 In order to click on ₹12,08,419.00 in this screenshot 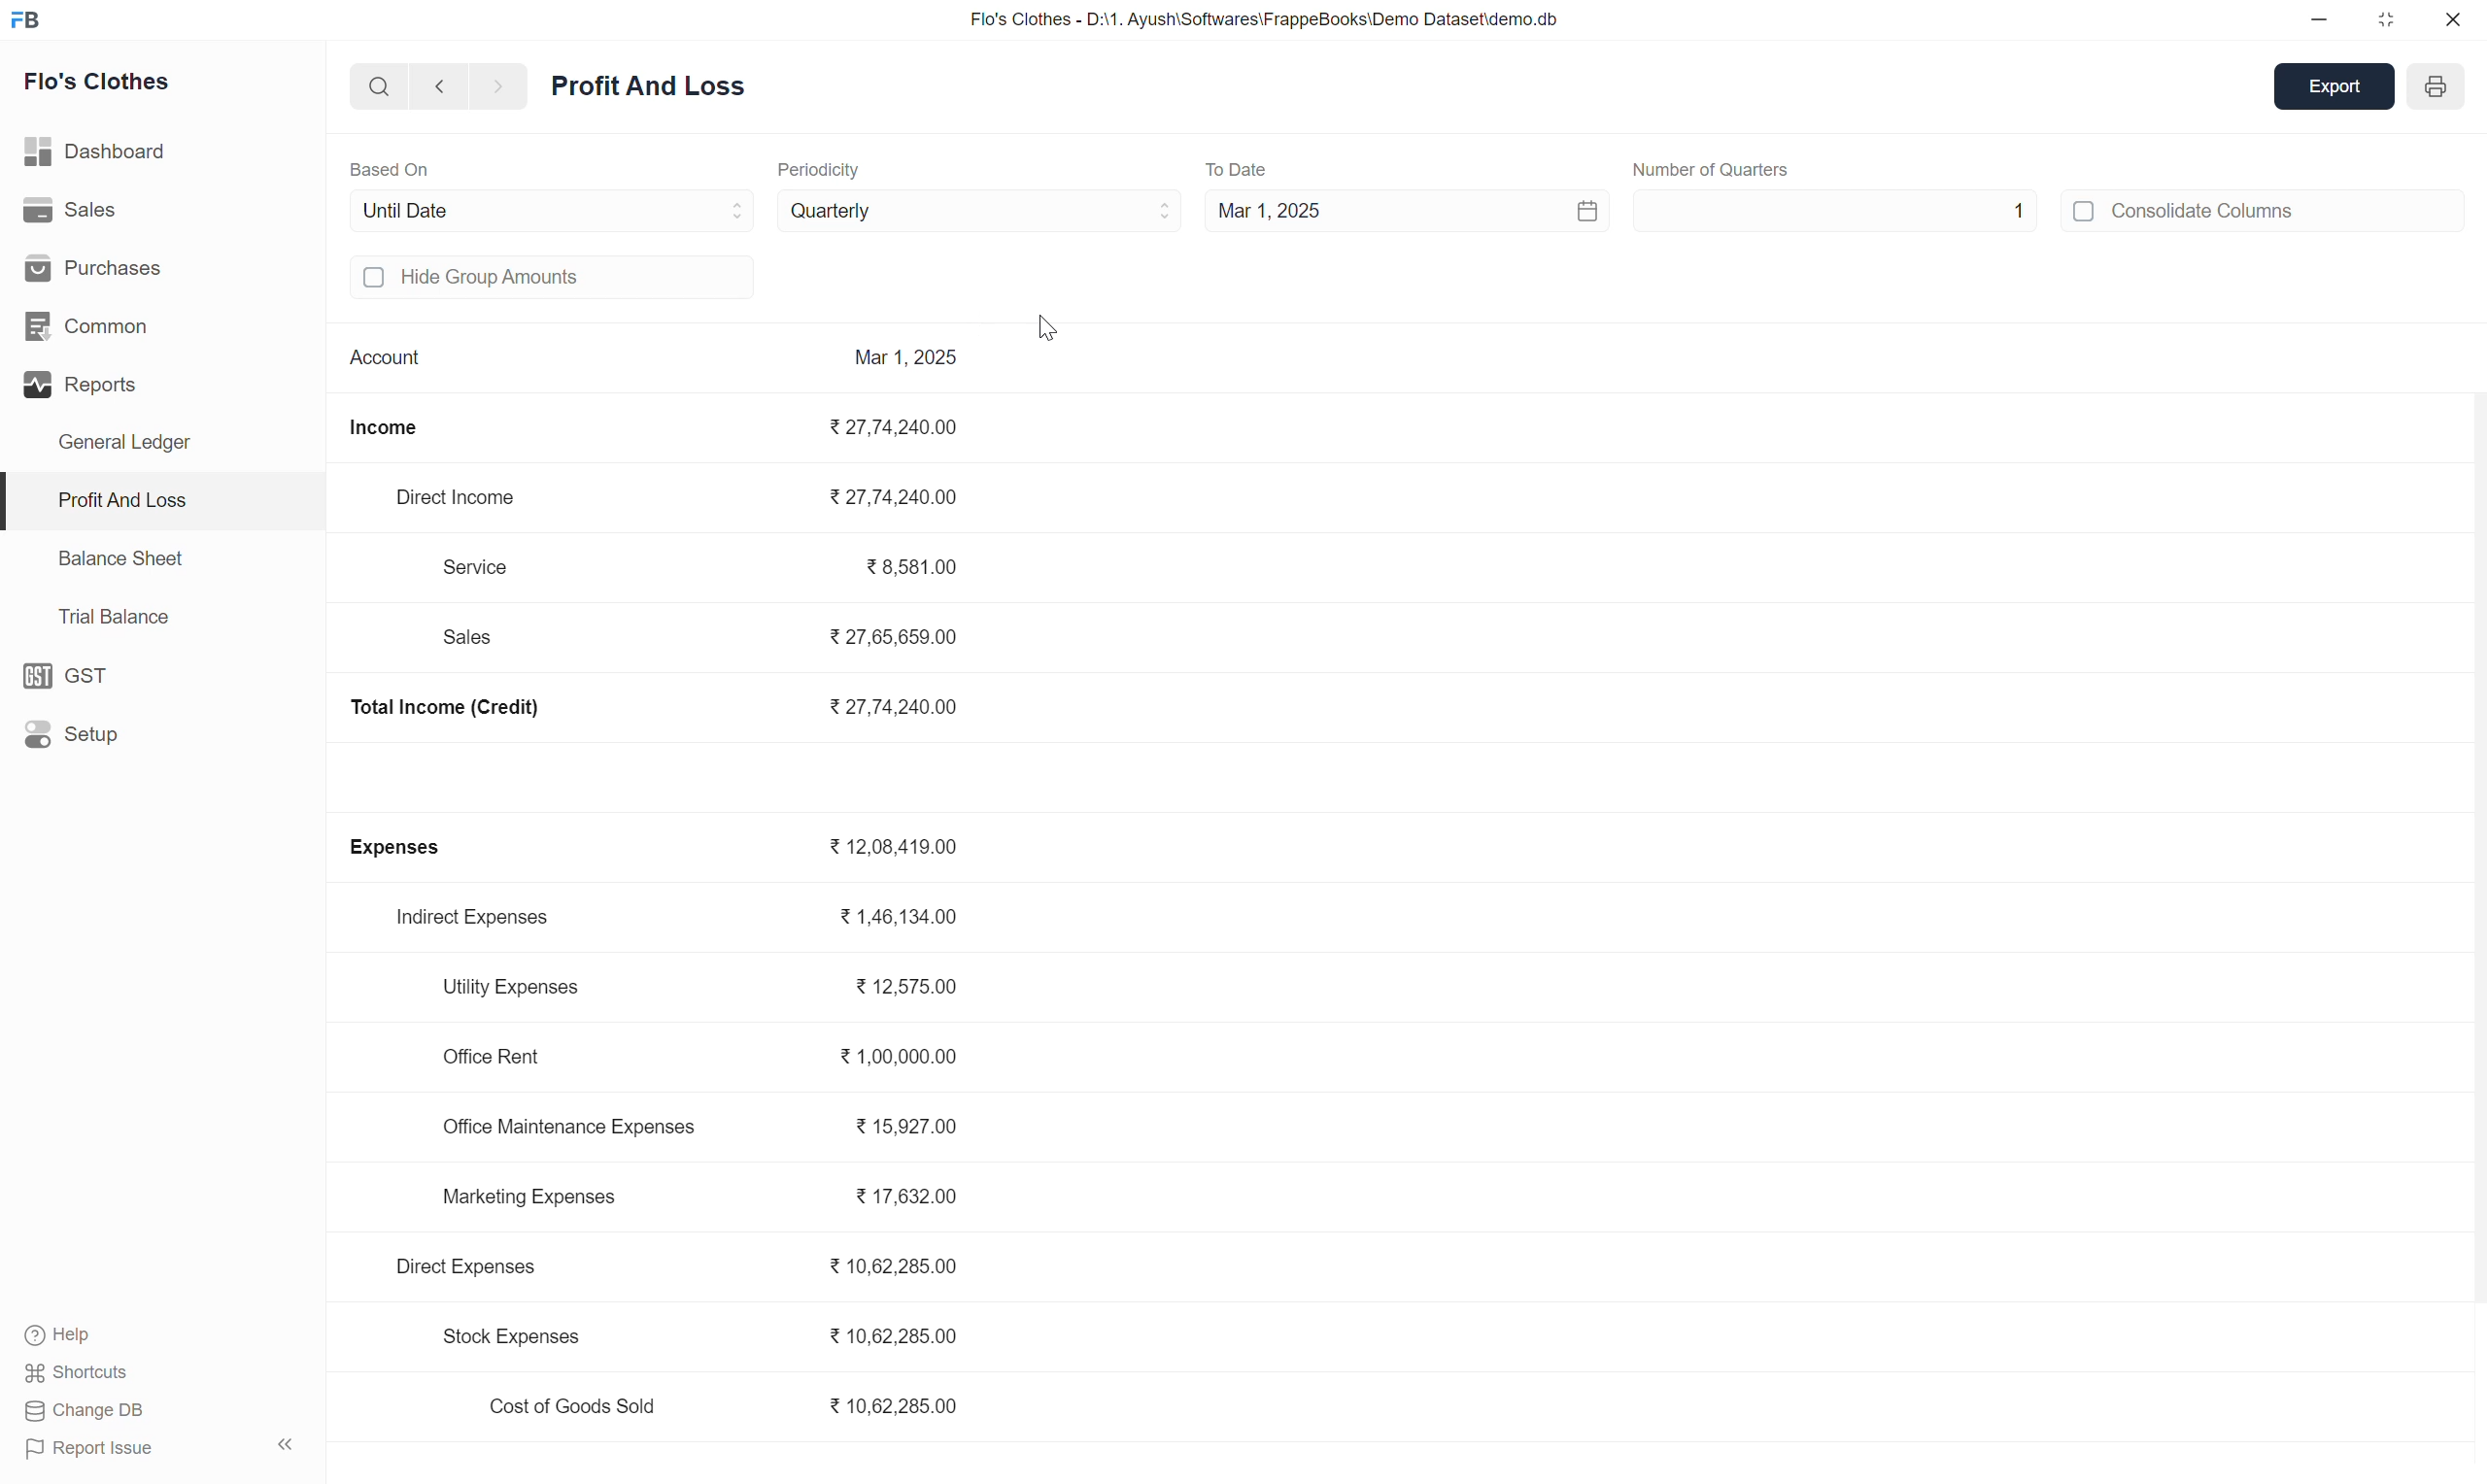, I will do `click(897, 844)`.